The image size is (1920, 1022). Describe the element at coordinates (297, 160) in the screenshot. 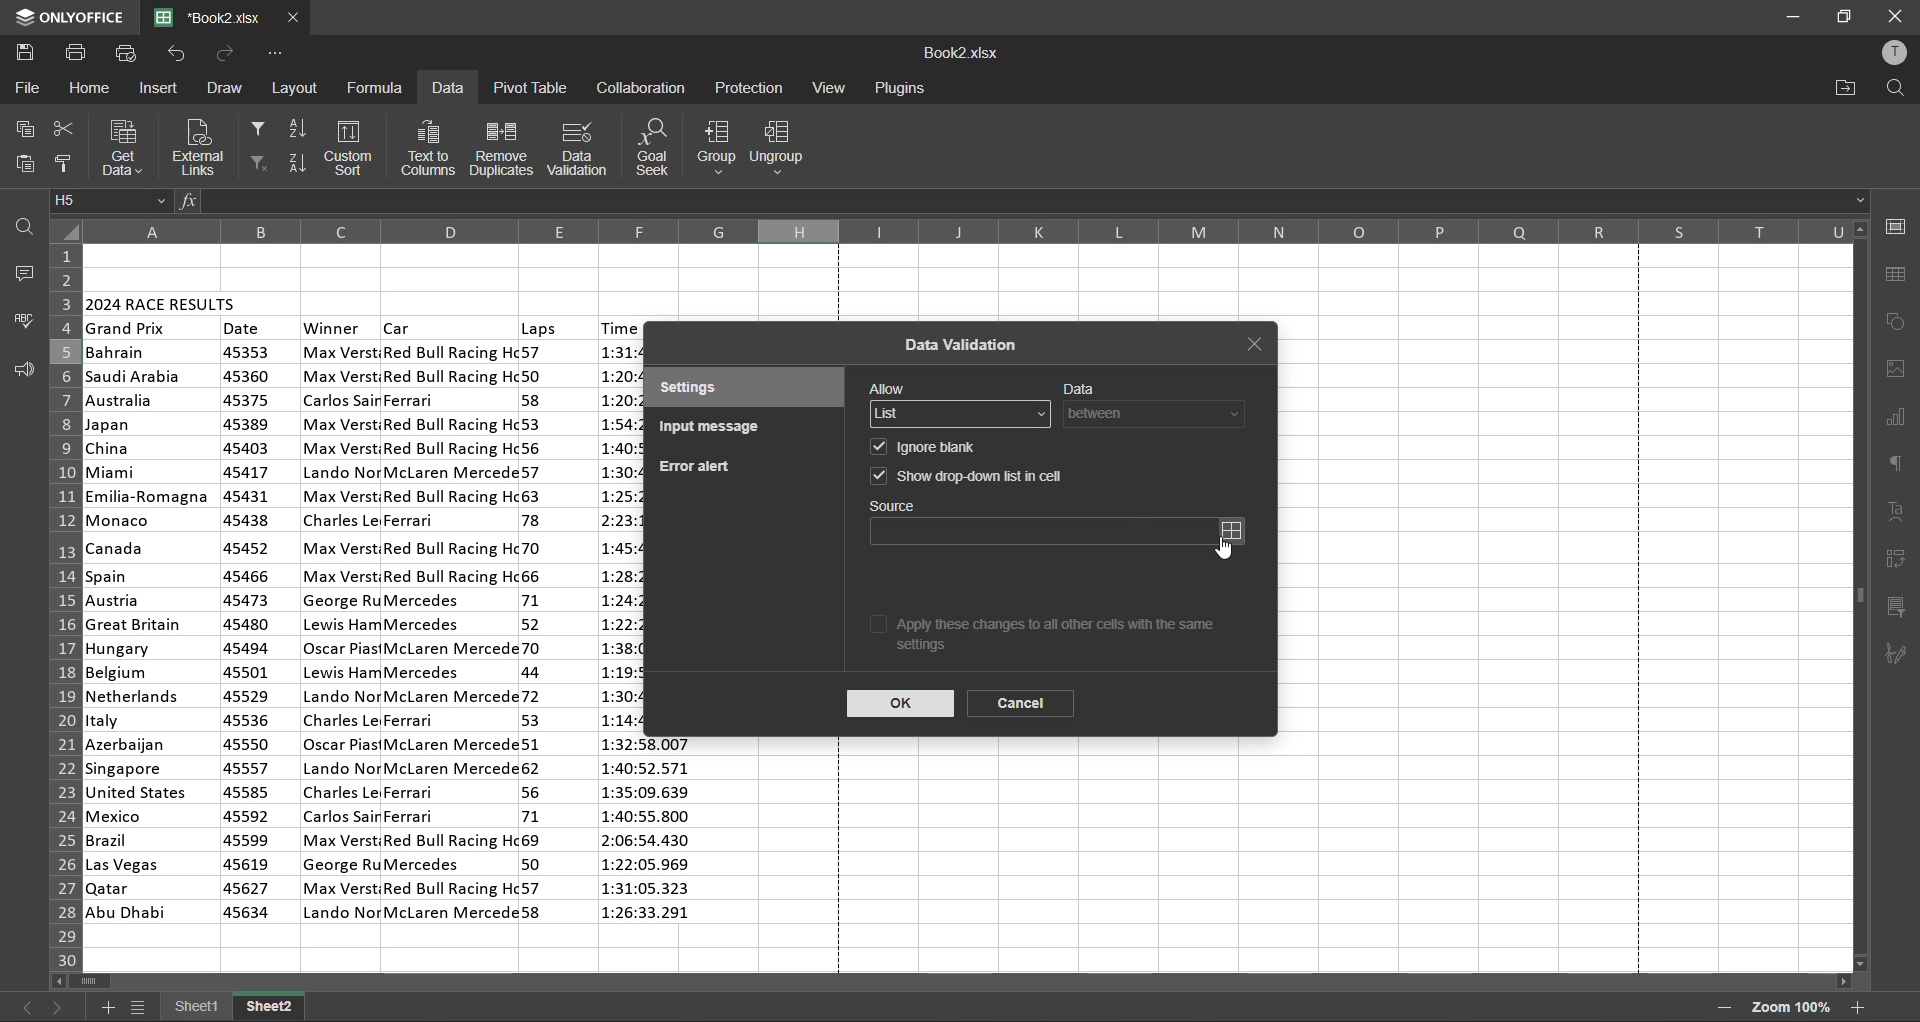

I see `sort descending` at that location.